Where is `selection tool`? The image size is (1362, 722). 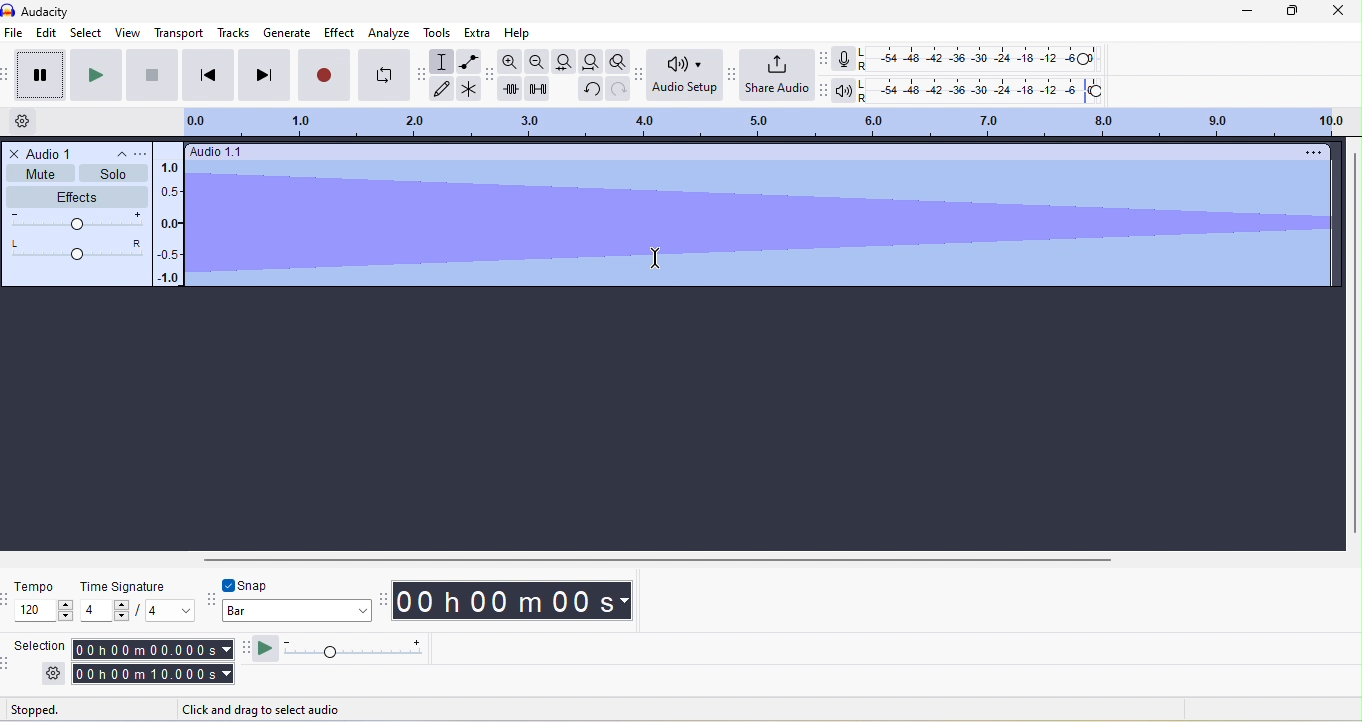
selection tool is located at coordinates (444, 61).